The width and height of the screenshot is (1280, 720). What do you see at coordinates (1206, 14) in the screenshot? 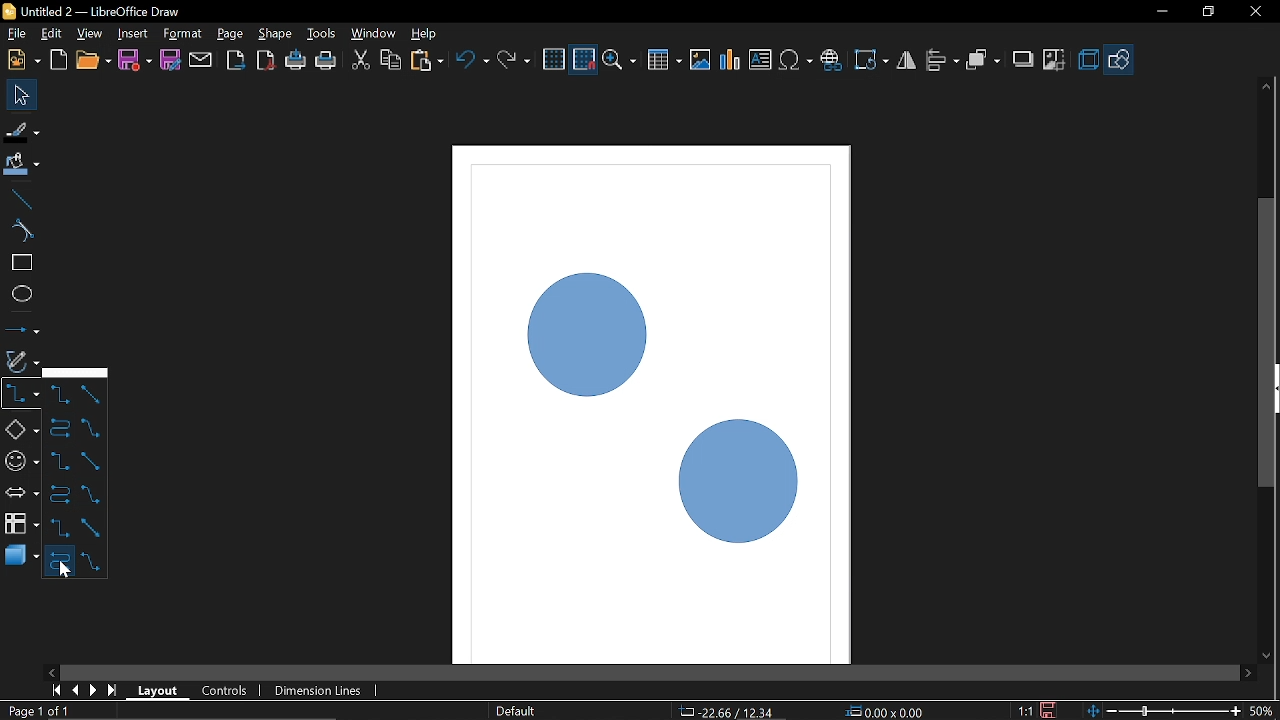
I see `Restore down` at bounding box center [1206, 14].